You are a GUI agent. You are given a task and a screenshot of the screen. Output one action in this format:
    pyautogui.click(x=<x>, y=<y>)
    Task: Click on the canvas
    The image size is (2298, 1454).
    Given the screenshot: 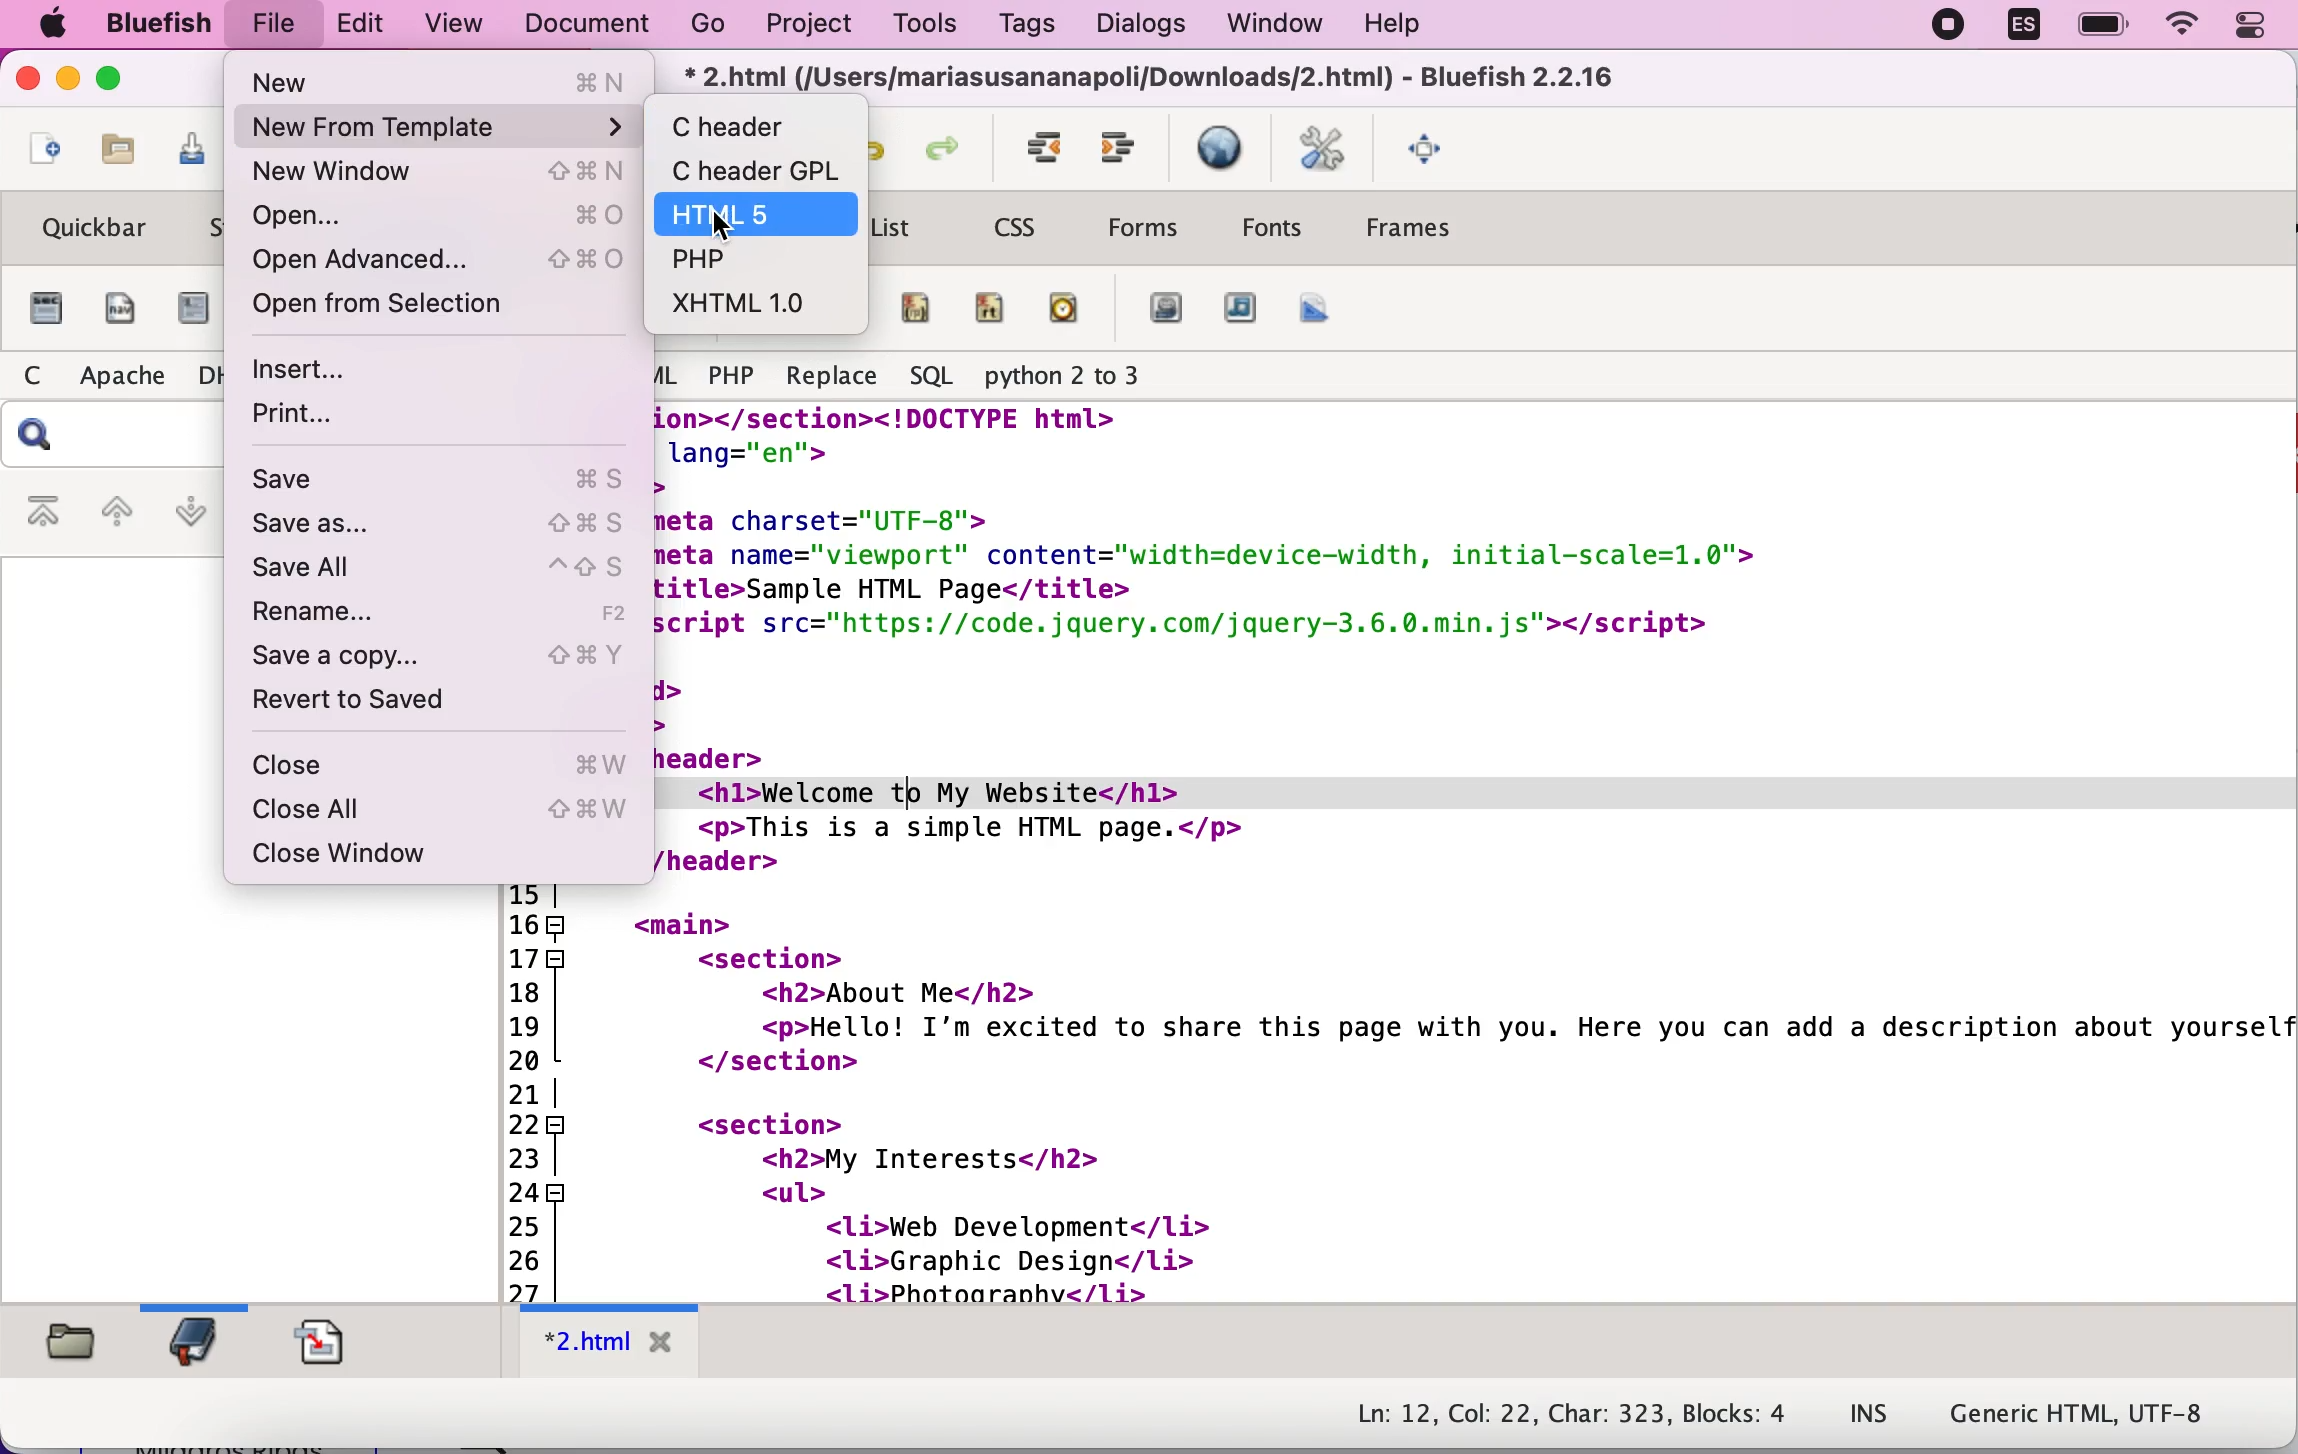 What is the action you would take?
    pyautogui.click(x=1317, y=308)
    